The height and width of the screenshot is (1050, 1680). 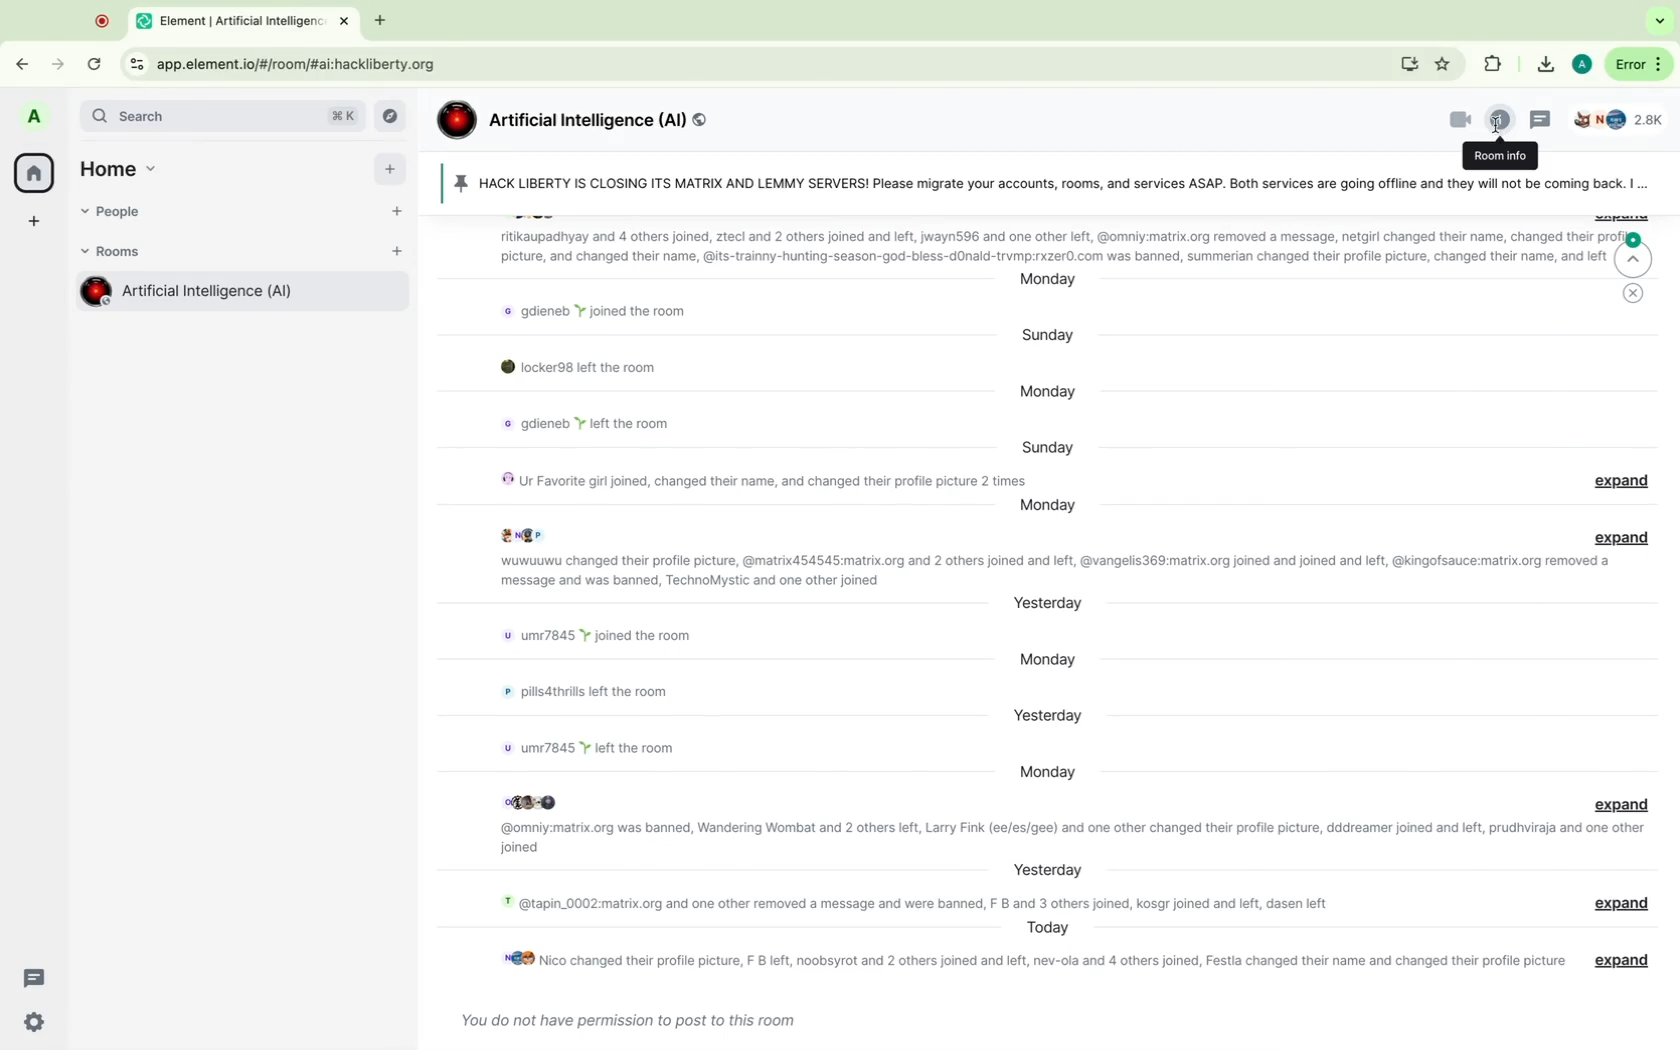 I want to click on message, so click(x=604, y=694).